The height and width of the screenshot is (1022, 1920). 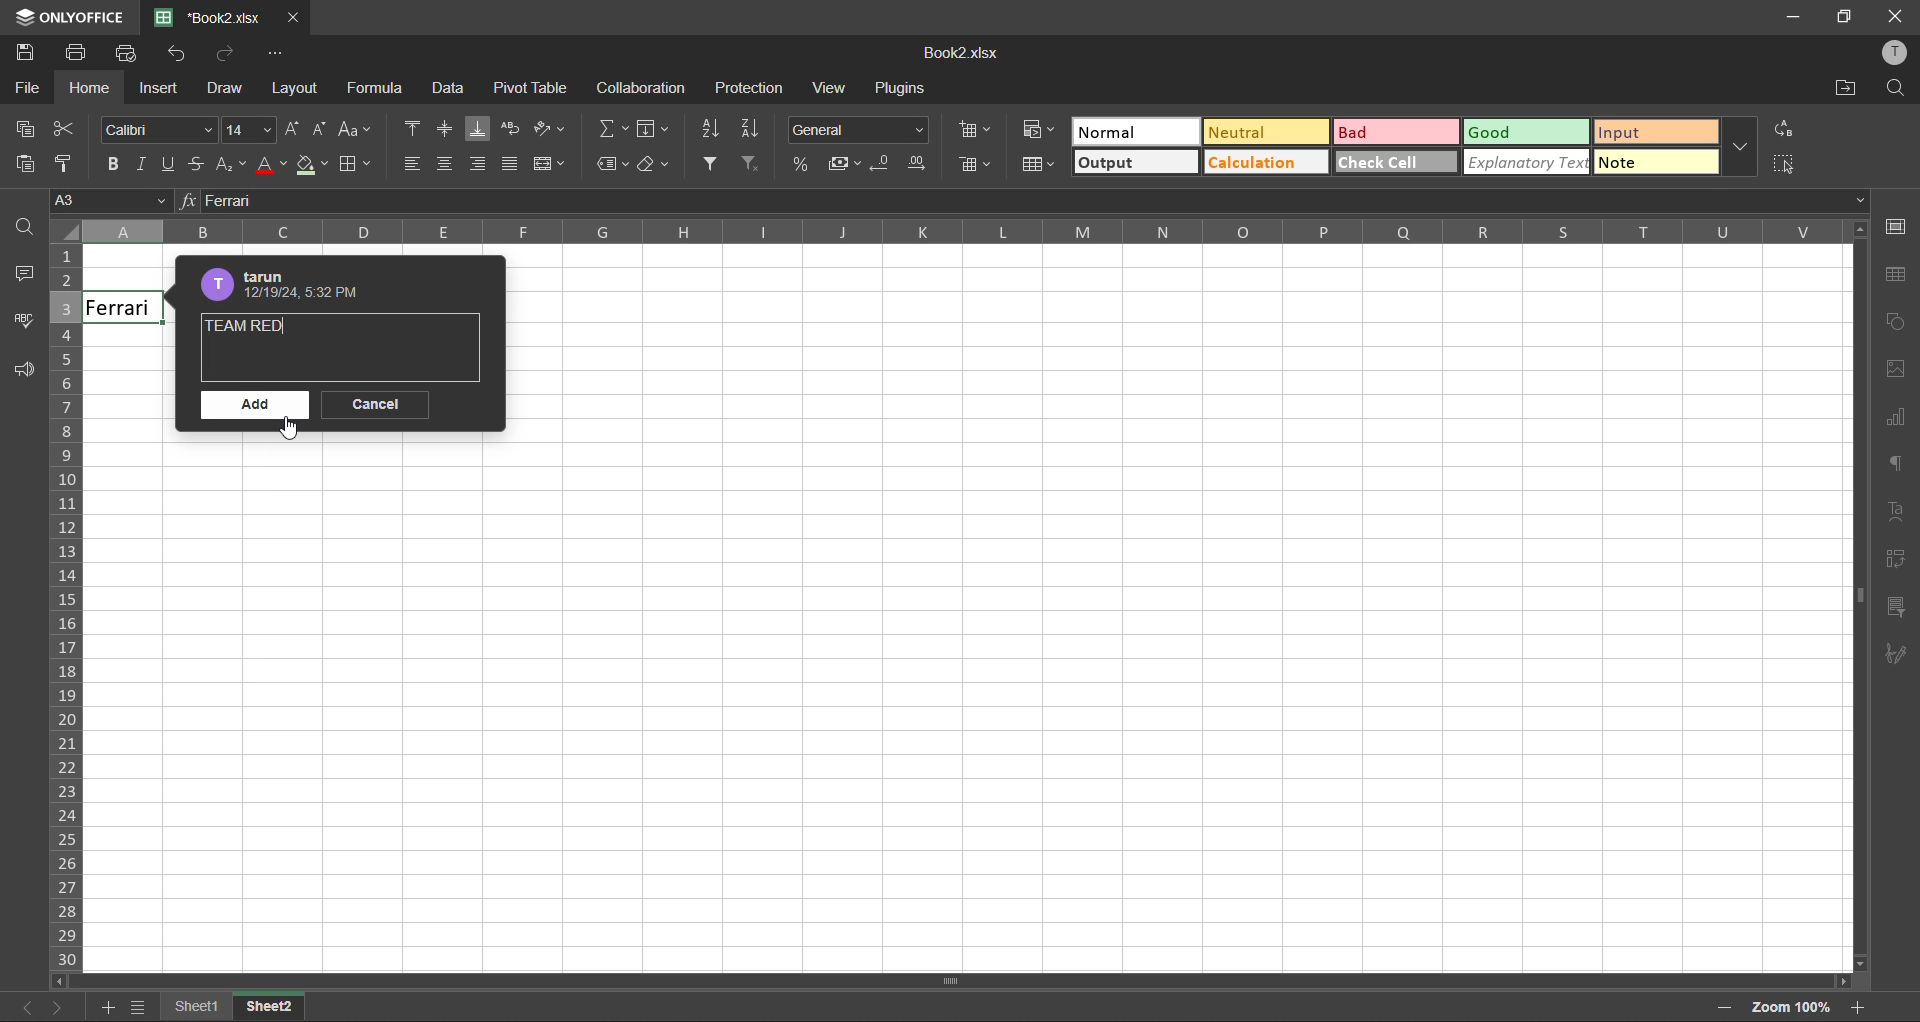 What do you see at coordinates (1894, 324) in the screenshot?
I see `shapes` at bounding box center [1894, 324].